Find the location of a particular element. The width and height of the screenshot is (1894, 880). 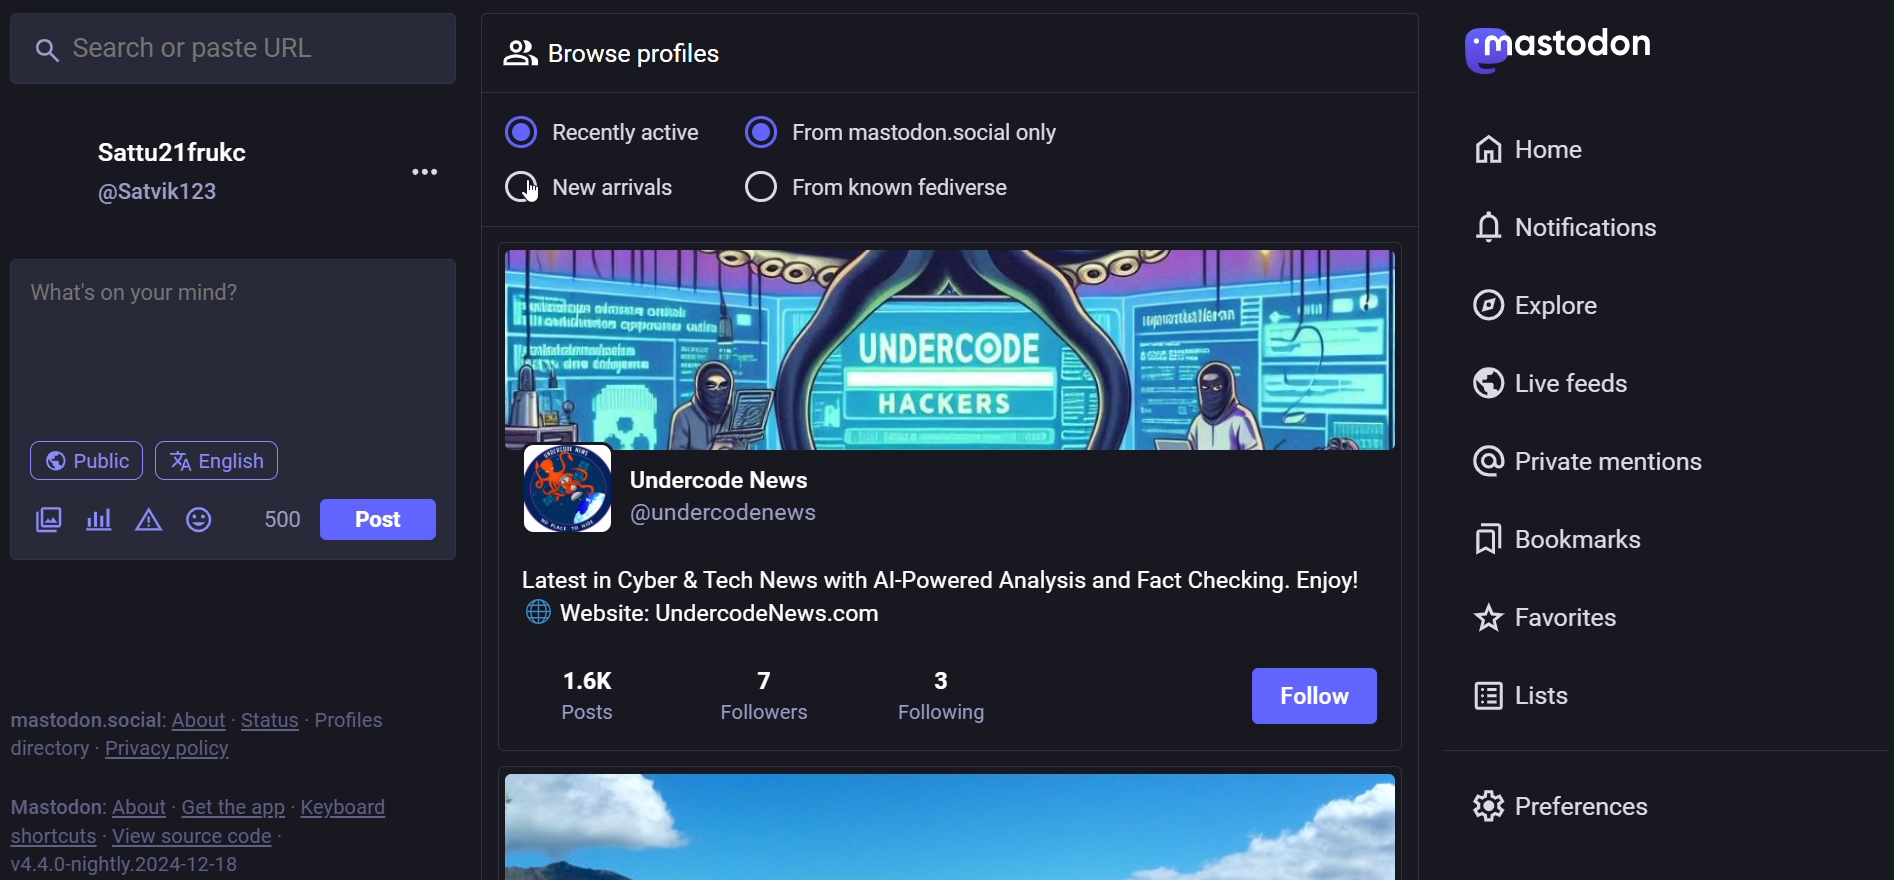

privacy policy is located at coordinates (166, 748).